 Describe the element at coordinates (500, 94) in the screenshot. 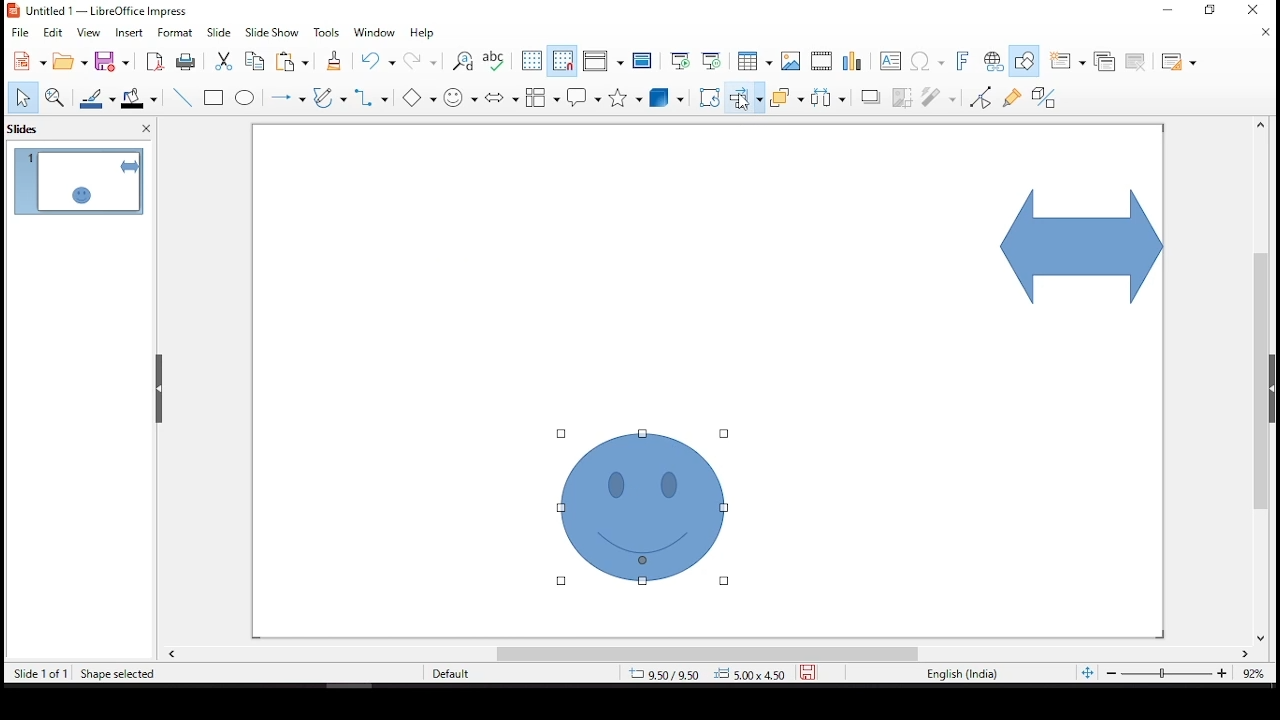

I see `block arrows` at that location.